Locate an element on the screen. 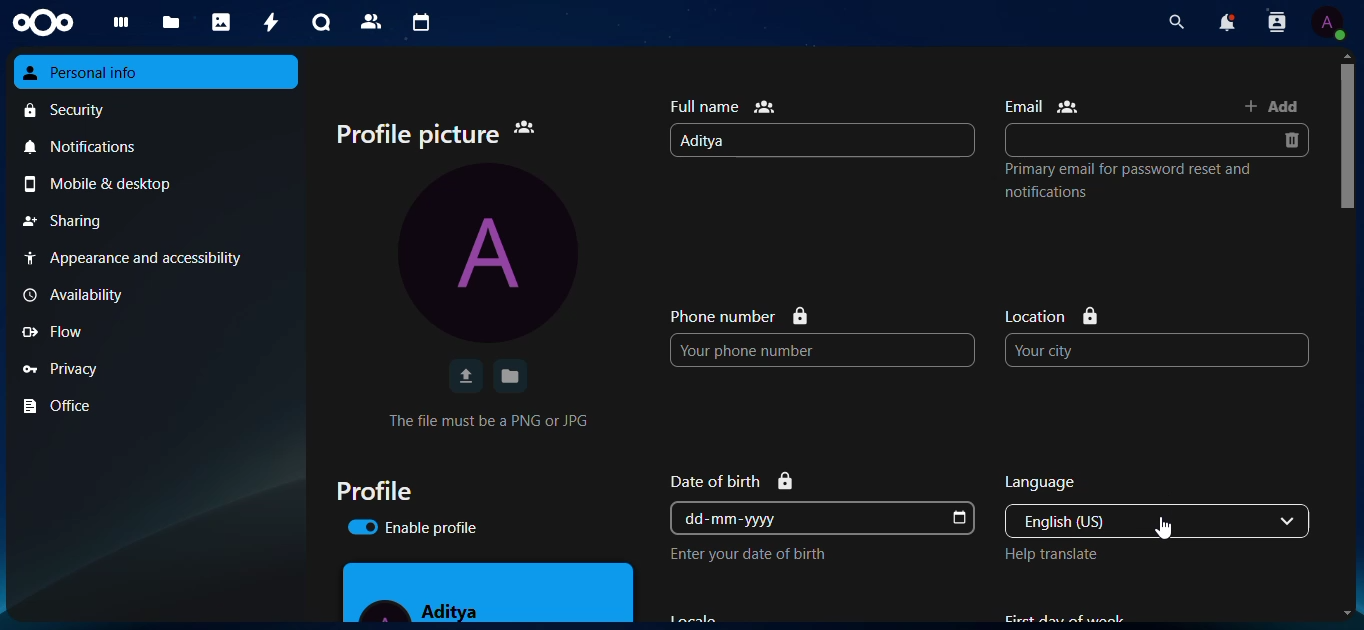 The width and height of the screenshot is (1364, 630). dob is located at coordinates (960, 518).